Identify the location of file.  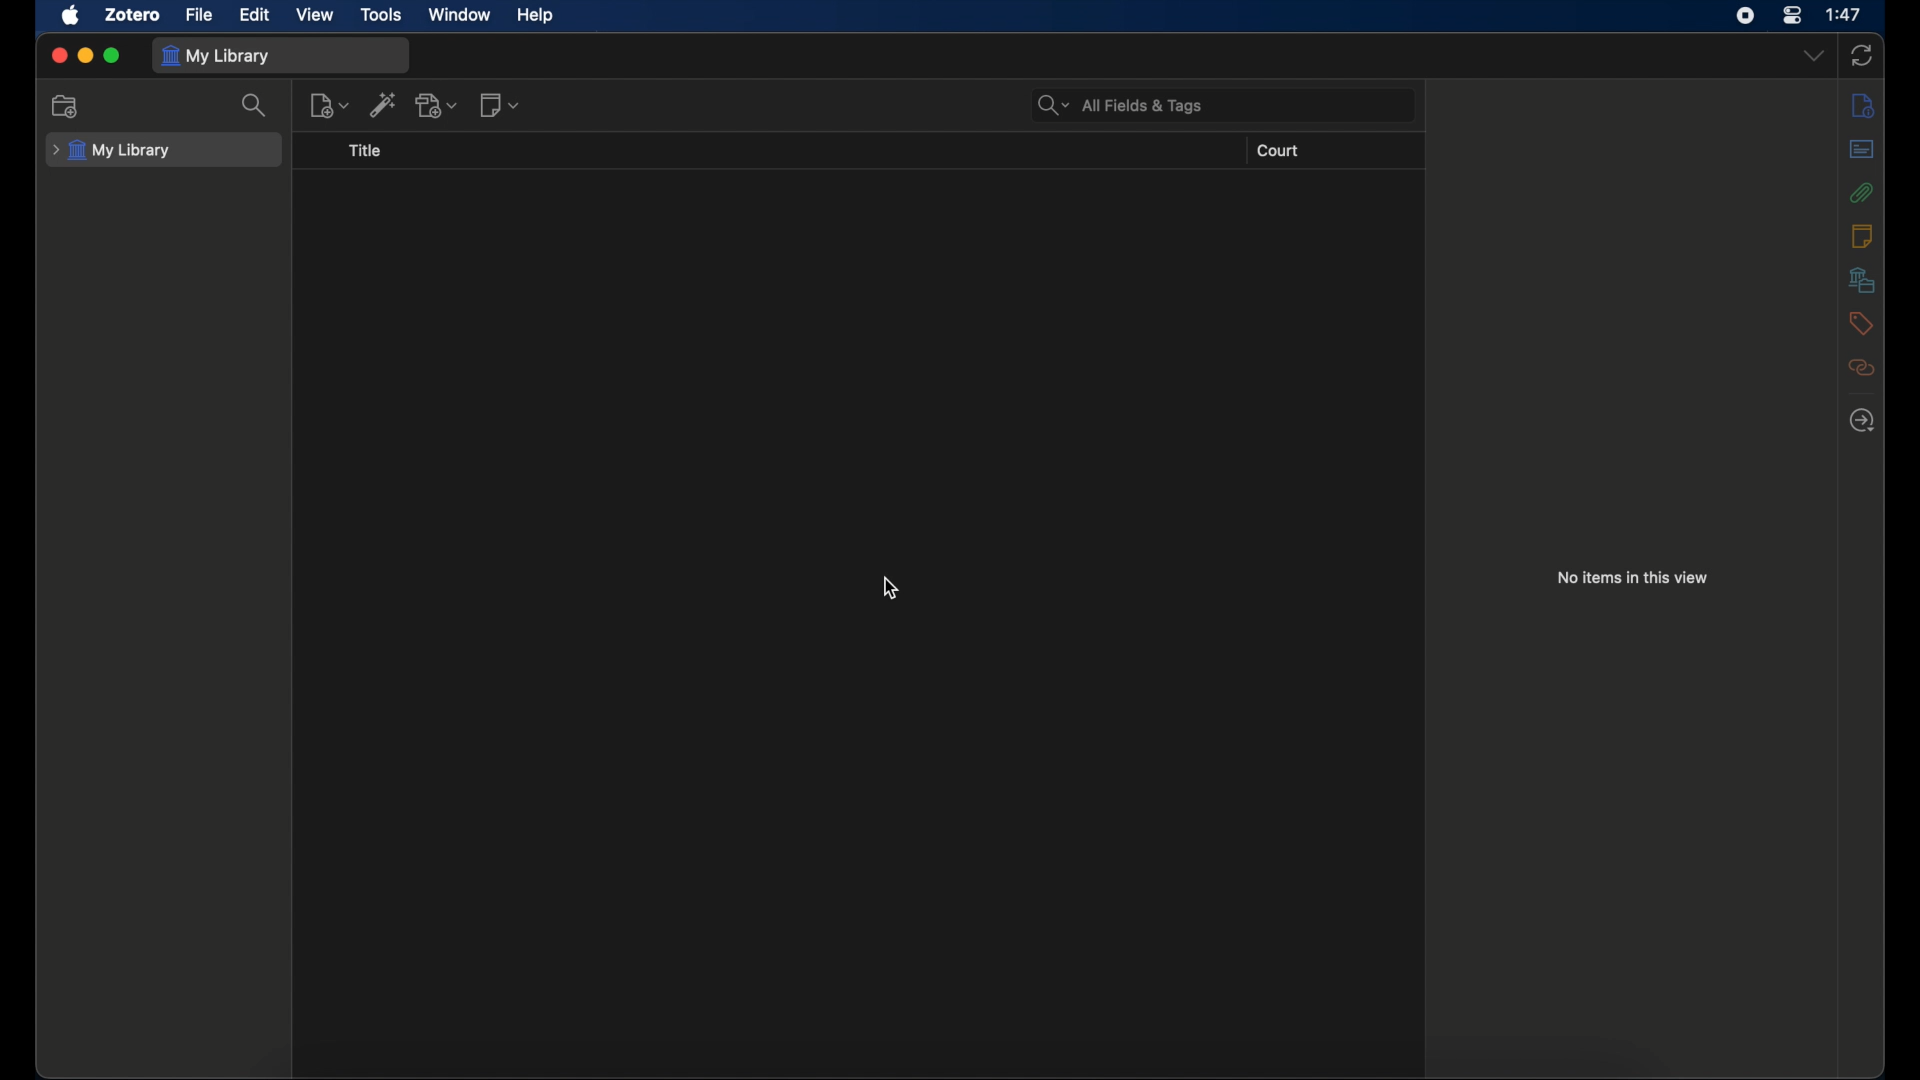
(199, 15).